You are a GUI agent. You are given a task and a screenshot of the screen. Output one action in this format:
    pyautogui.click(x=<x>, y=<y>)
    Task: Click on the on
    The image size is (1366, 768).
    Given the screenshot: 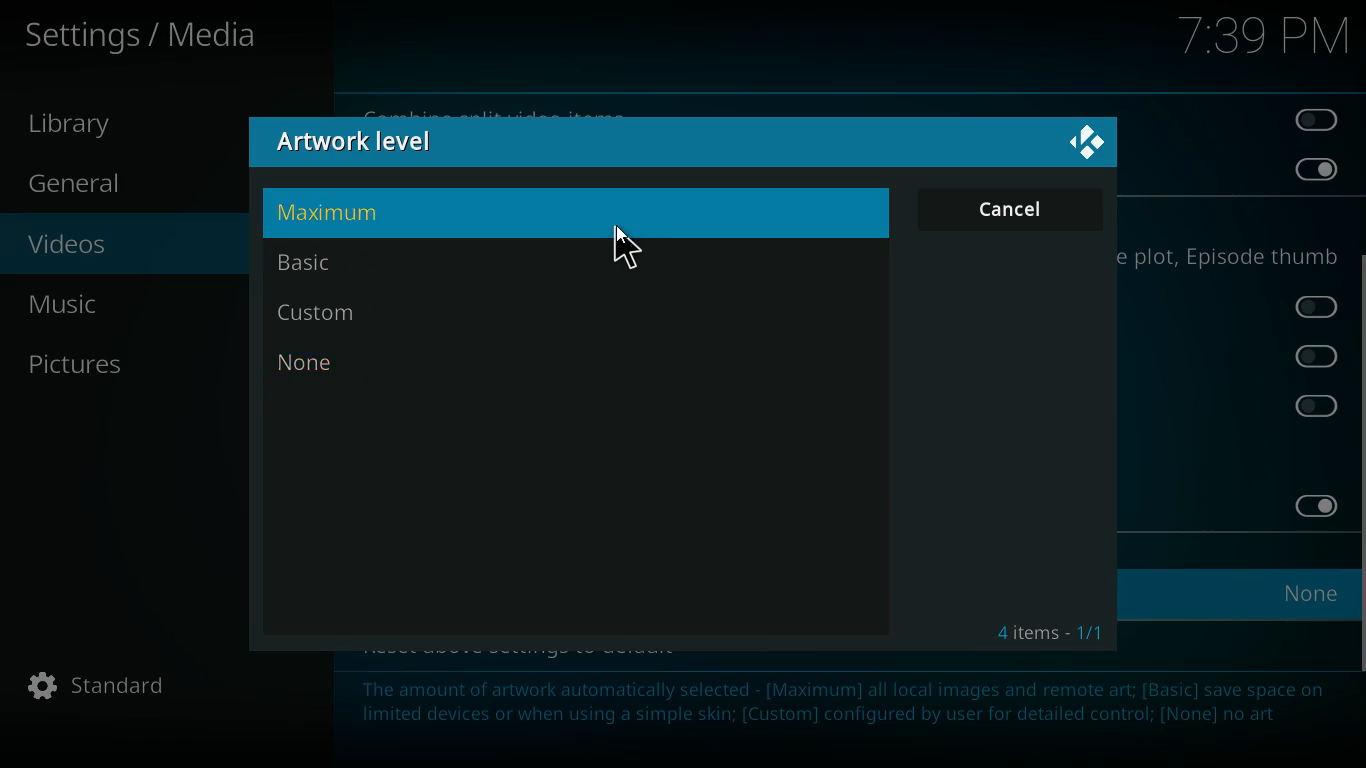 What is the action you would take?
    pyautogui.click(x=1308, y=505)
    